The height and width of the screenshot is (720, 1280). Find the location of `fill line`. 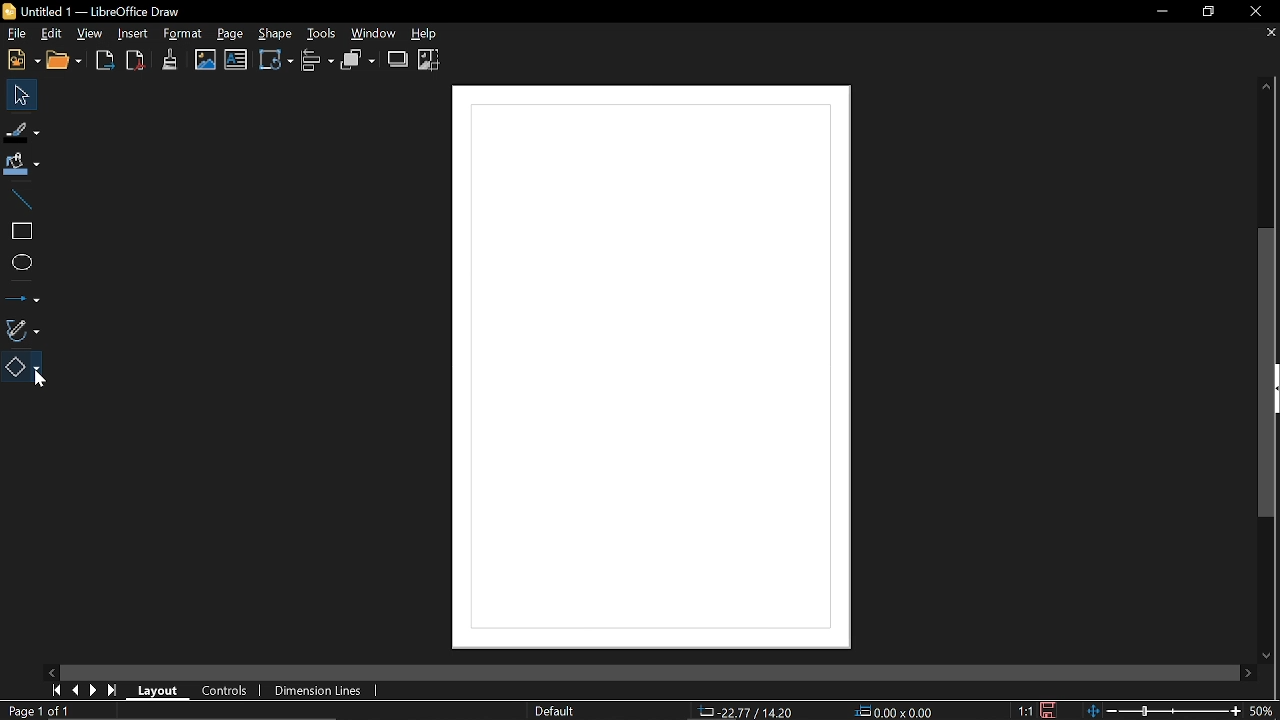

fill line is located at coordinates (23, 131).